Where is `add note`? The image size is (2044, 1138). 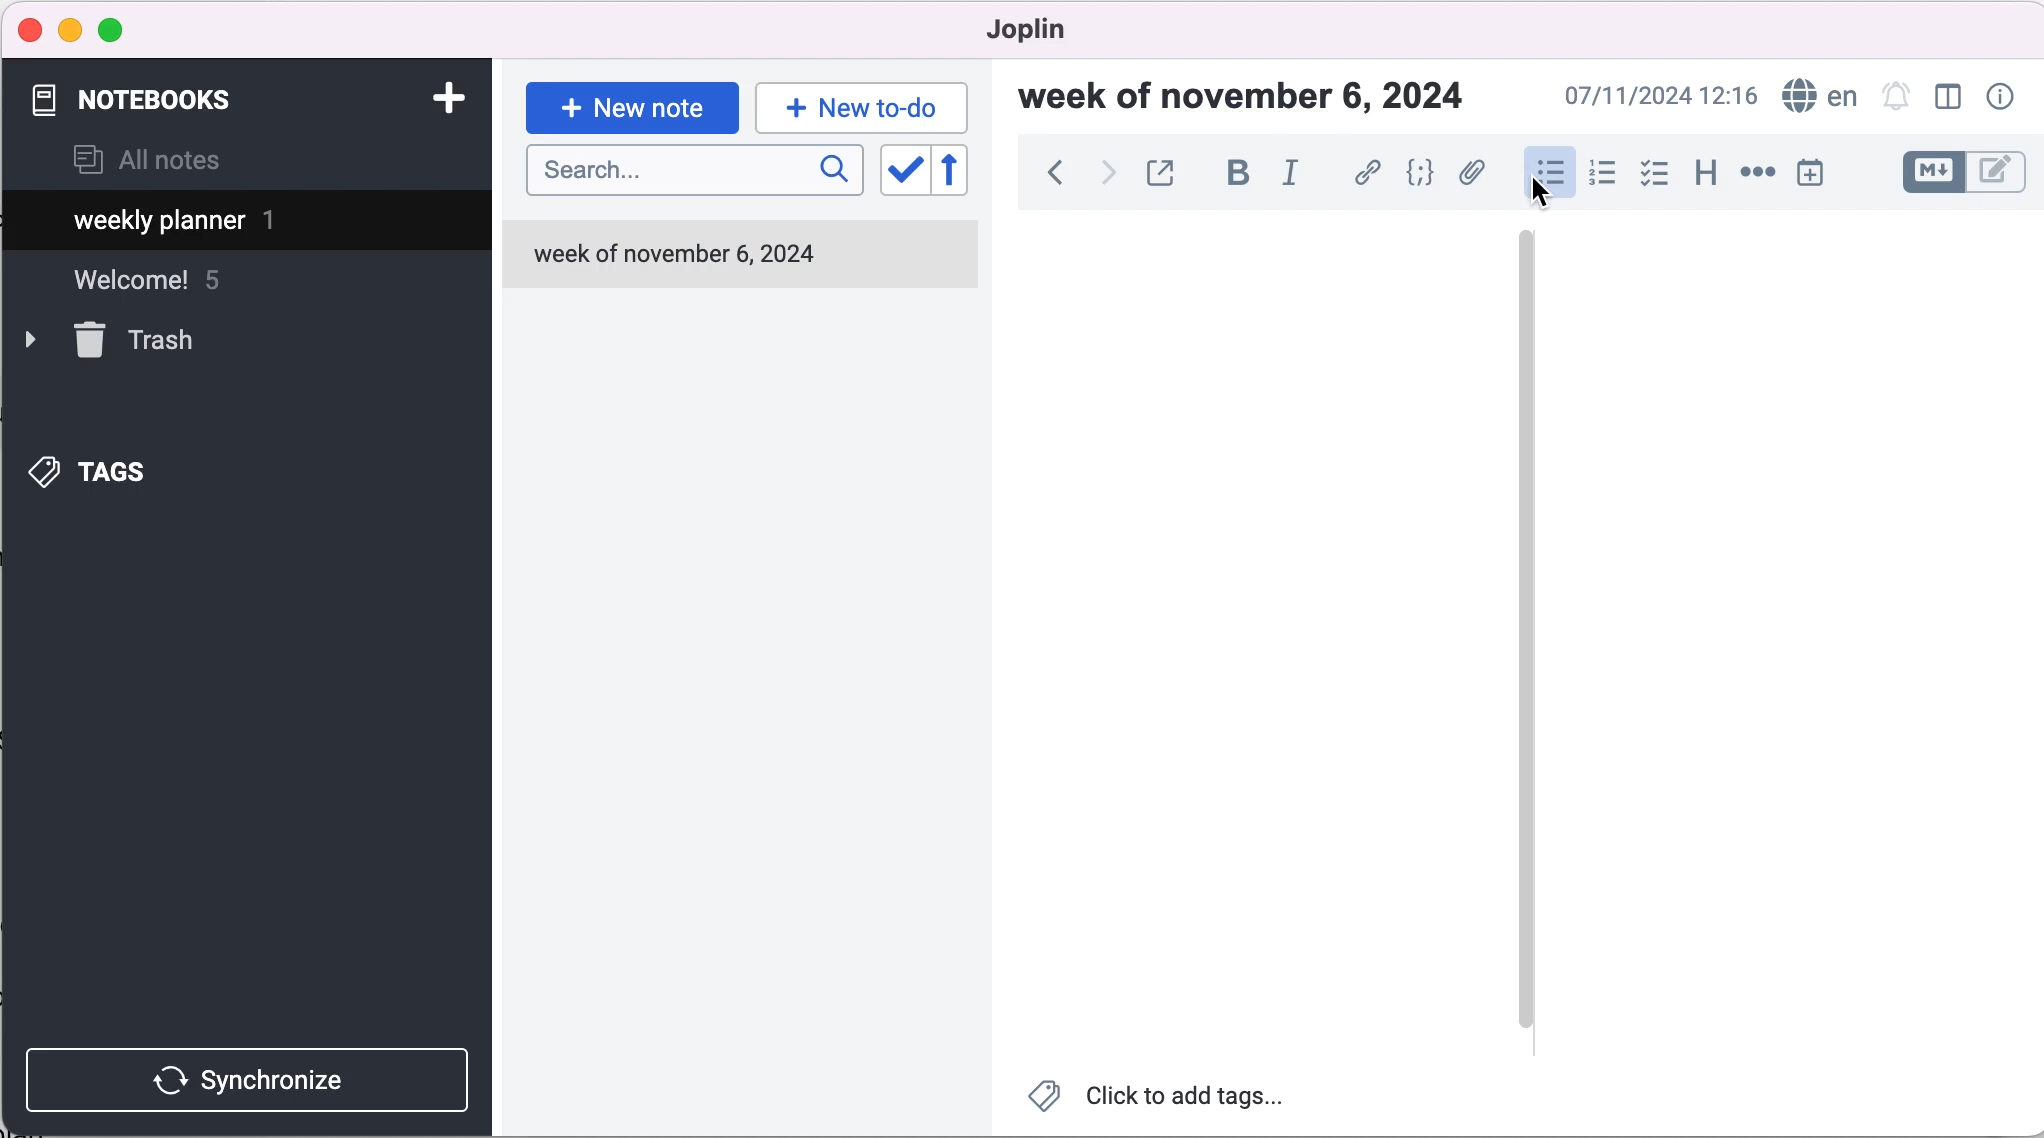 add note is located at coordinates (447, 96).